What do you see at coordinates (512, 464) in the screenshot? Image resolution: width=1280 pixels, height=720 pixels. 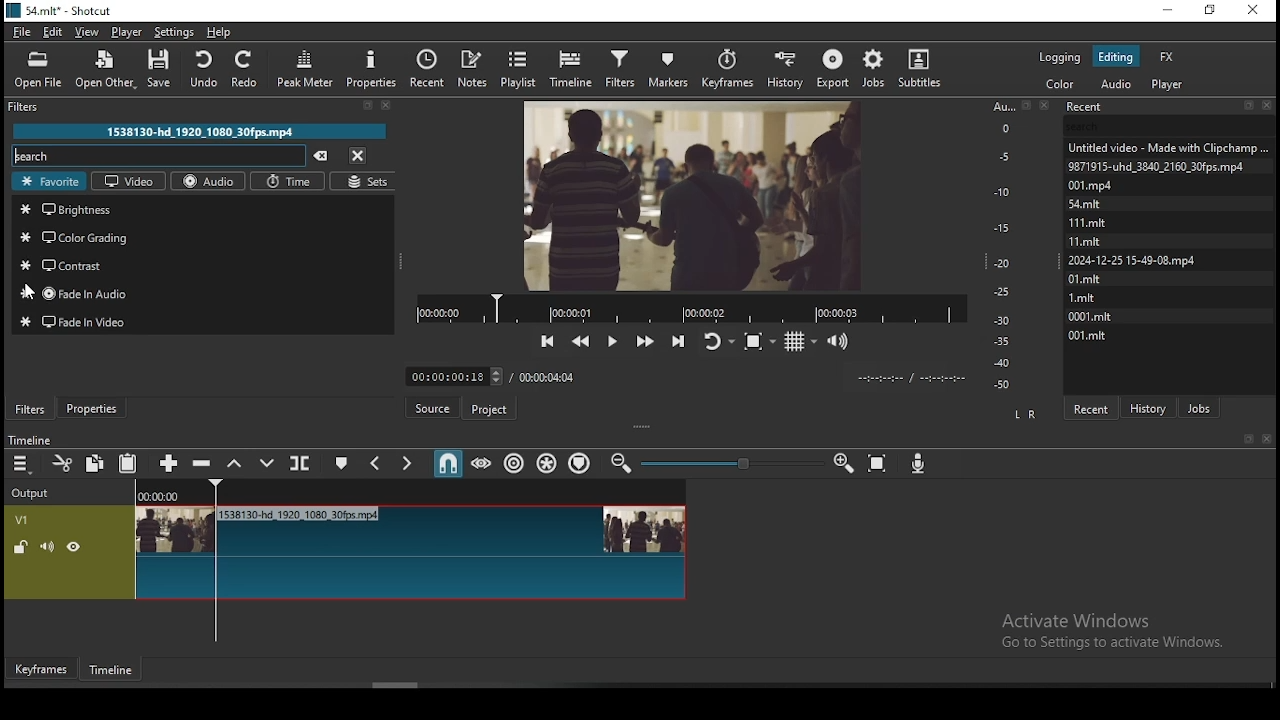 I see `ripple` at bounding box center [512, 464].